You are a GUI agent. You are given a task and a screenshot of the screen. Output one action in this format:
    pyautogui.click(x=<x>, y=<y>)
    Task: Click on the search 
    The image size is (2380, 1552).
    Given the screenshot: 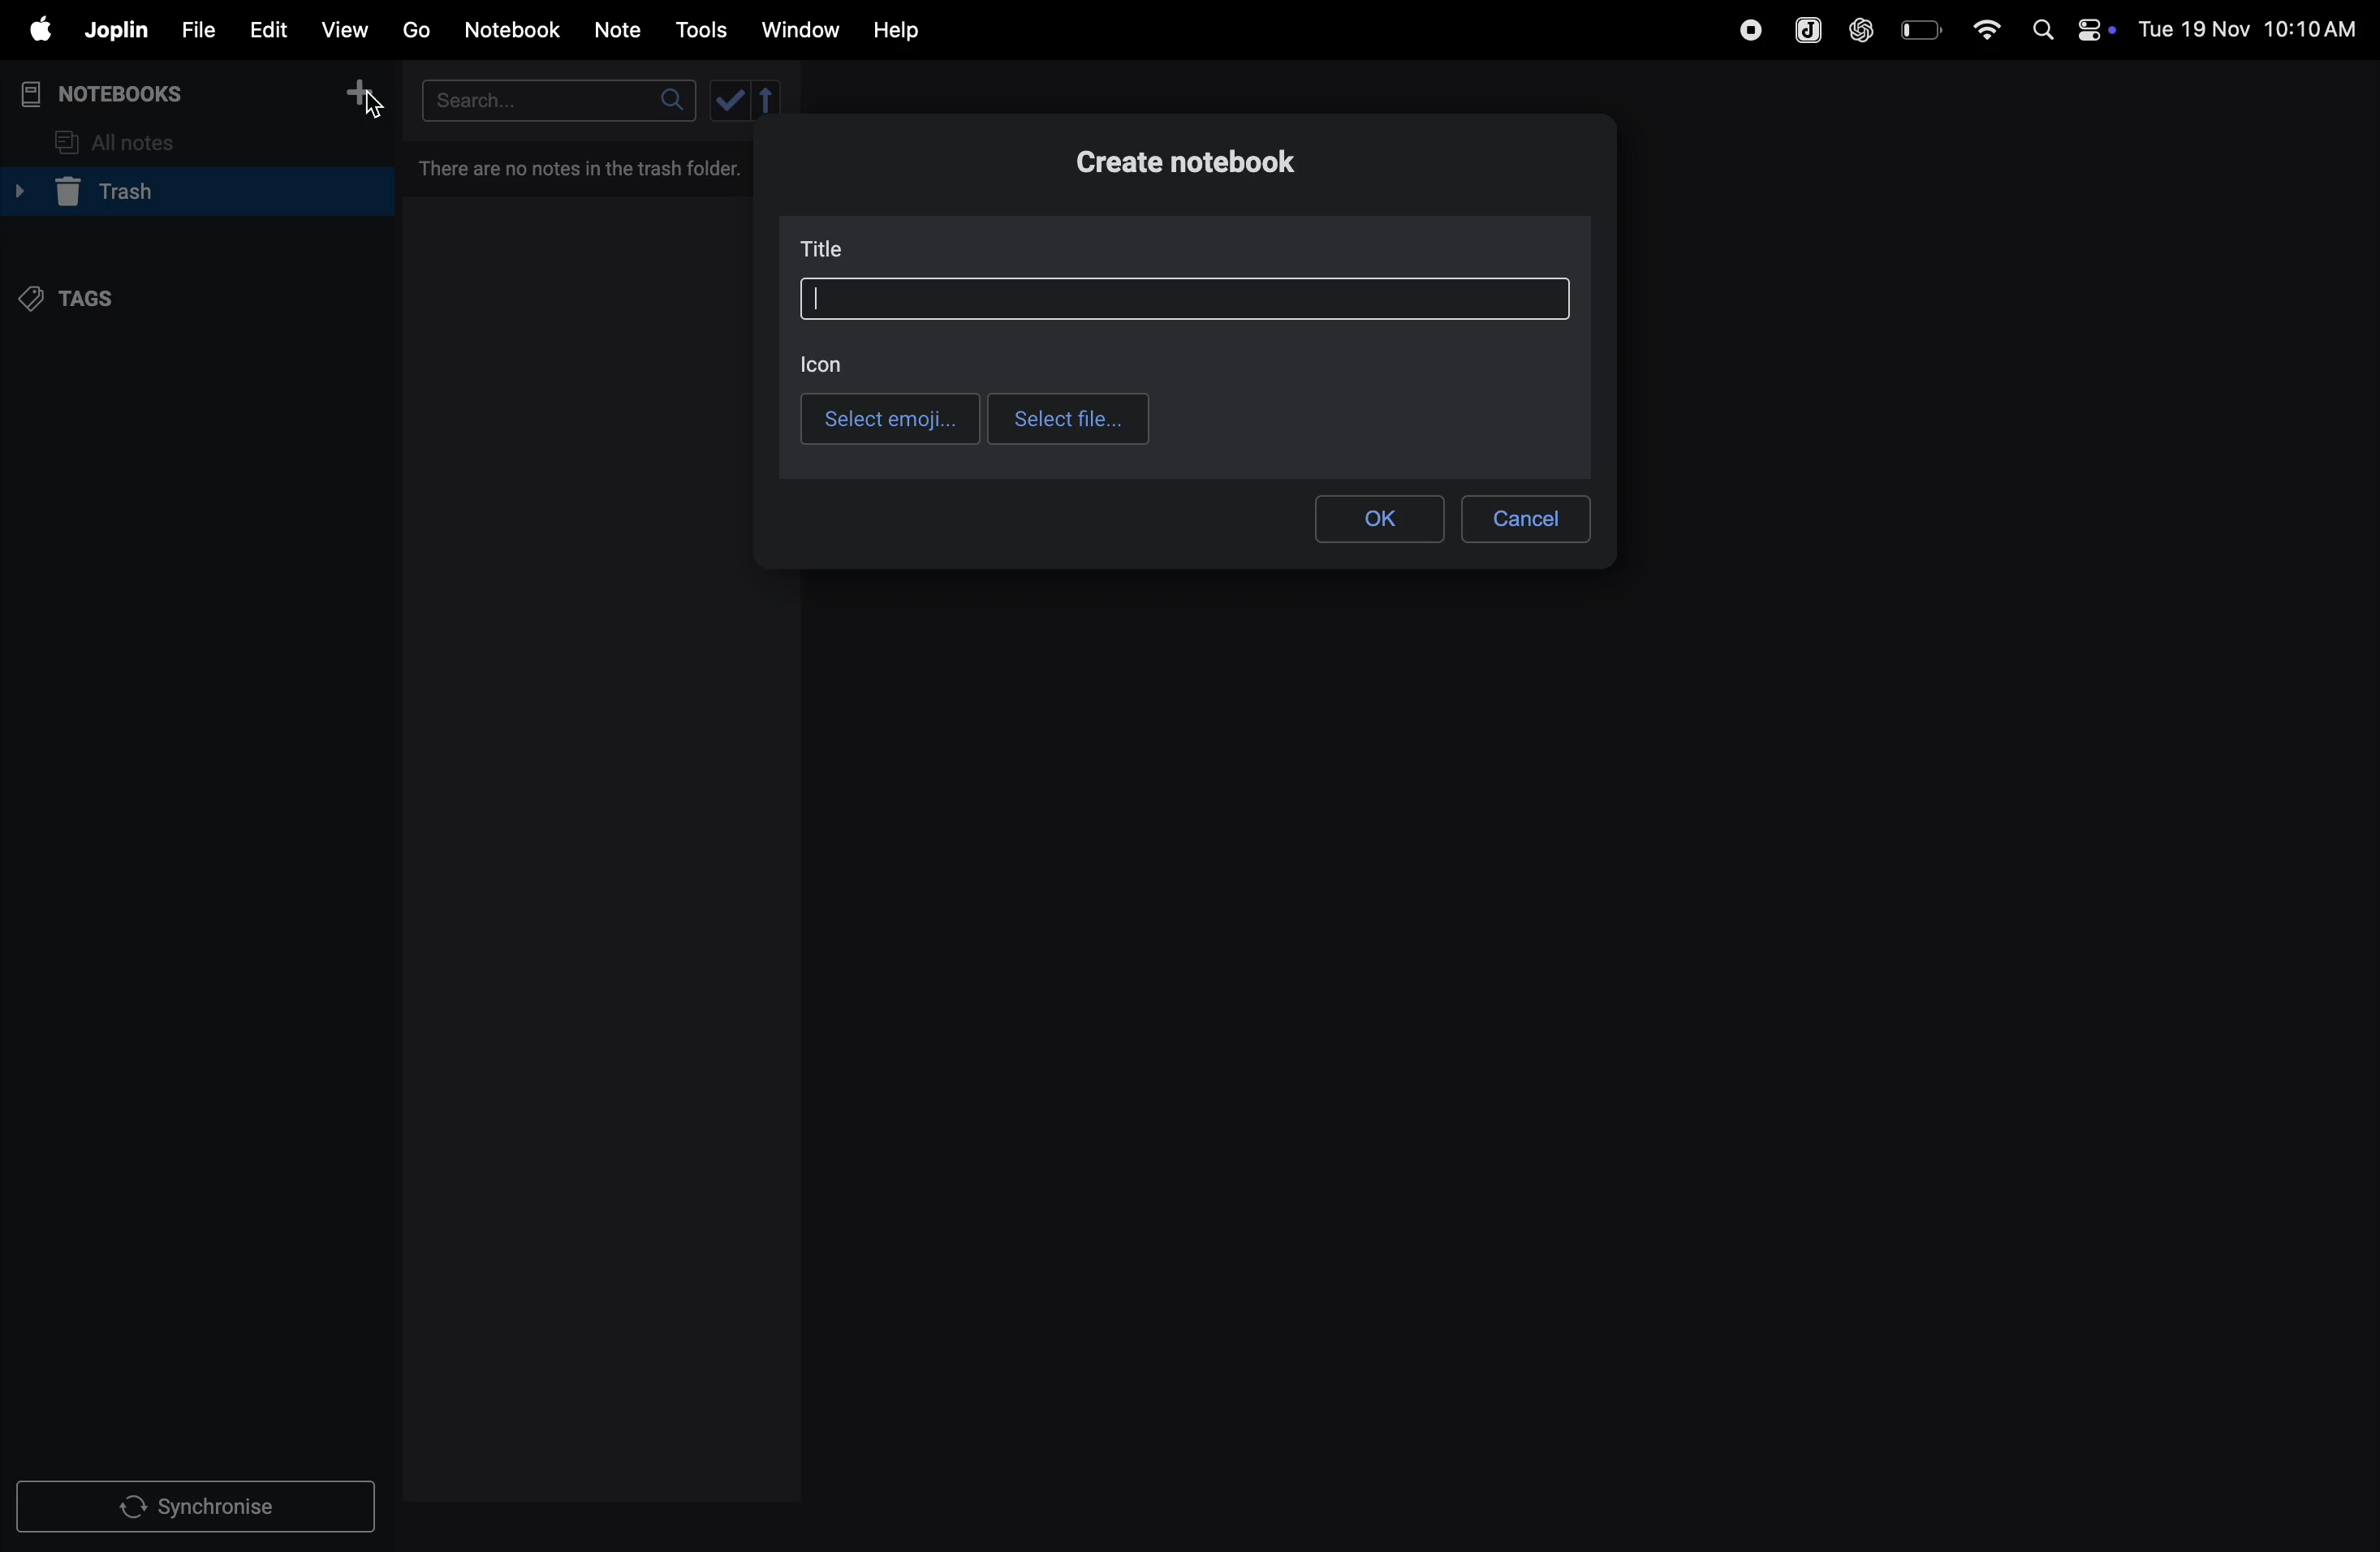 What is the action you would take?
    pyautogui.click(x=552, y=99)
    